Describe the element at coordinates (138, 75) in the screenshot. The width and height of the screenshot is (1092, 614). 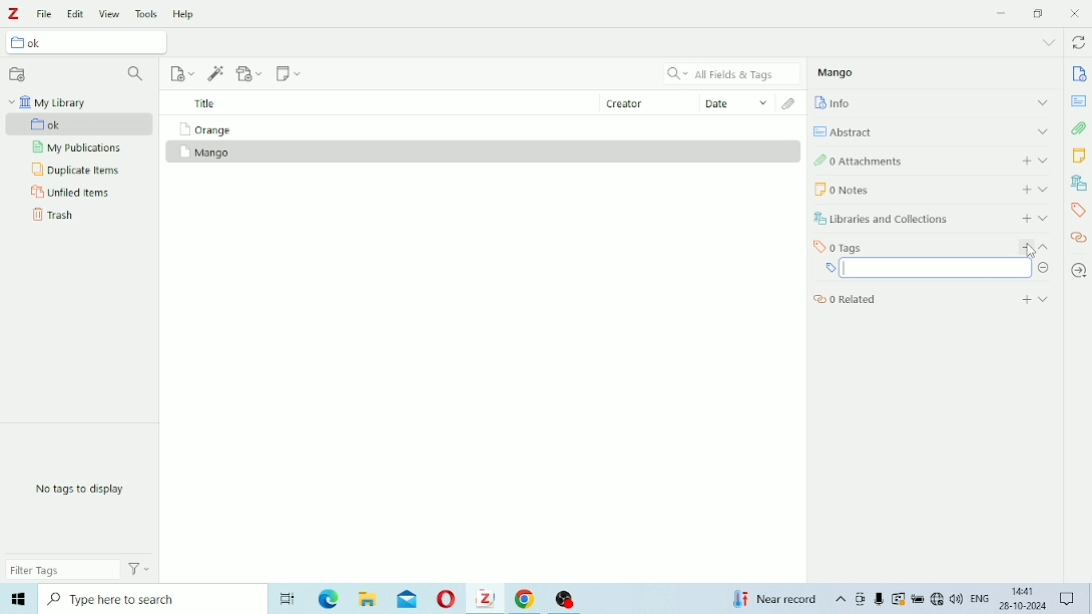
I see `Filter Collections` at that location.